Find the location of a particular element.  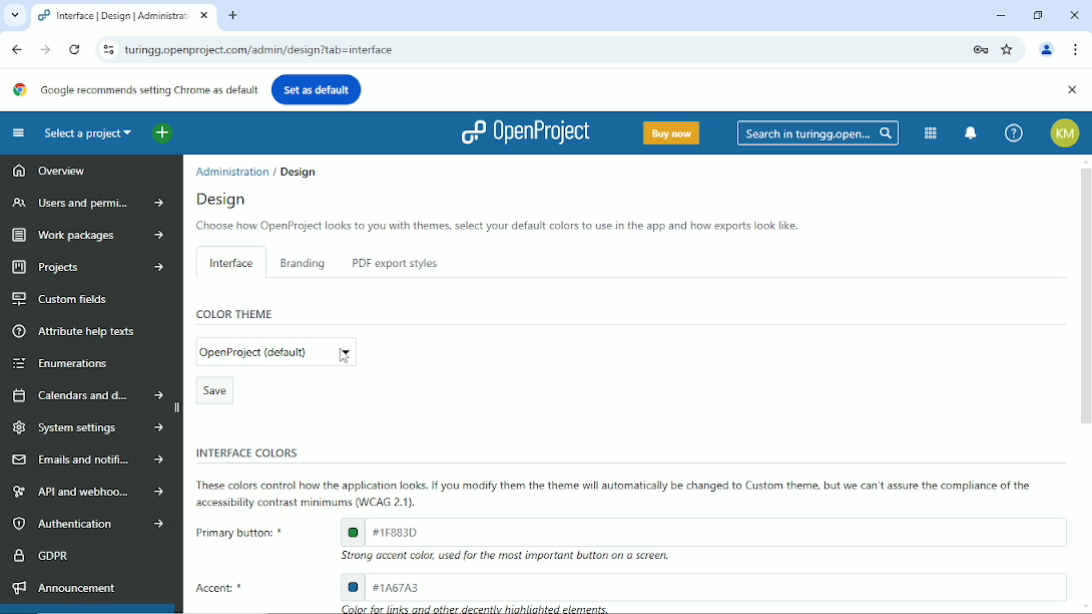

Open quick add menu is located at coordinates (162, 134).